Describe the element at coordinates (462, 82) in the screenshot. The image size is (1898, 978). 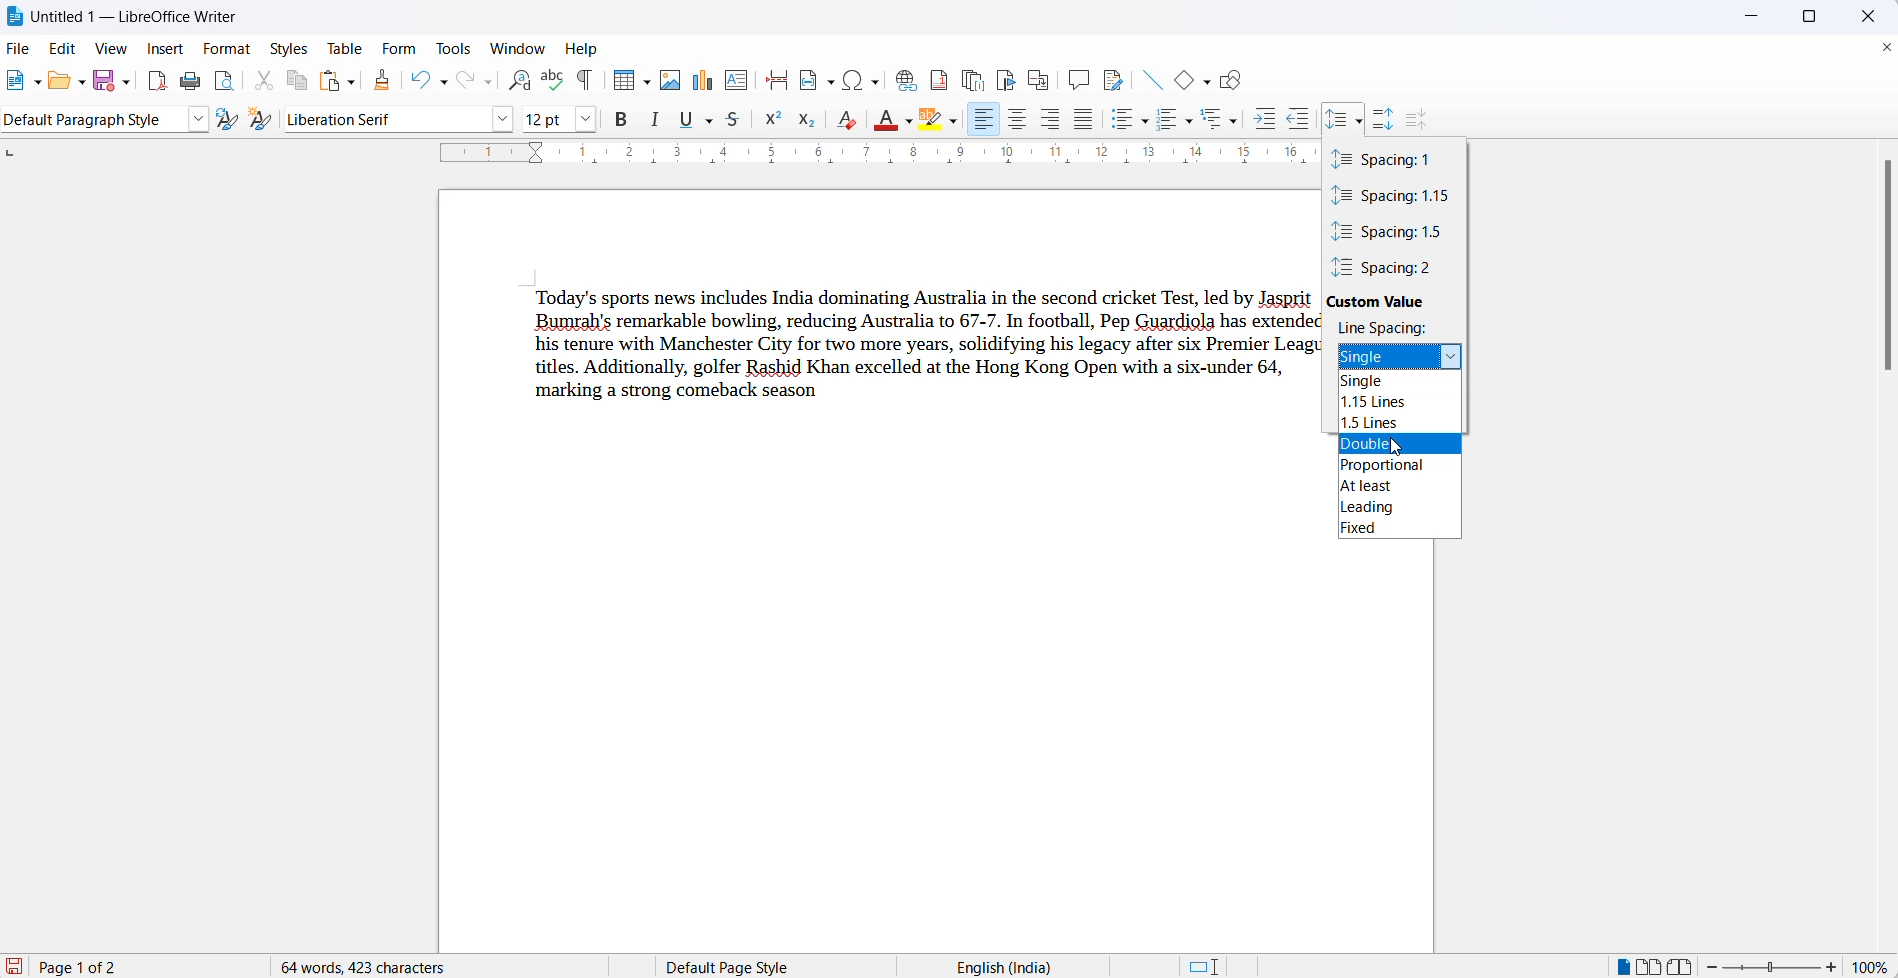
I see `redo` at that location.